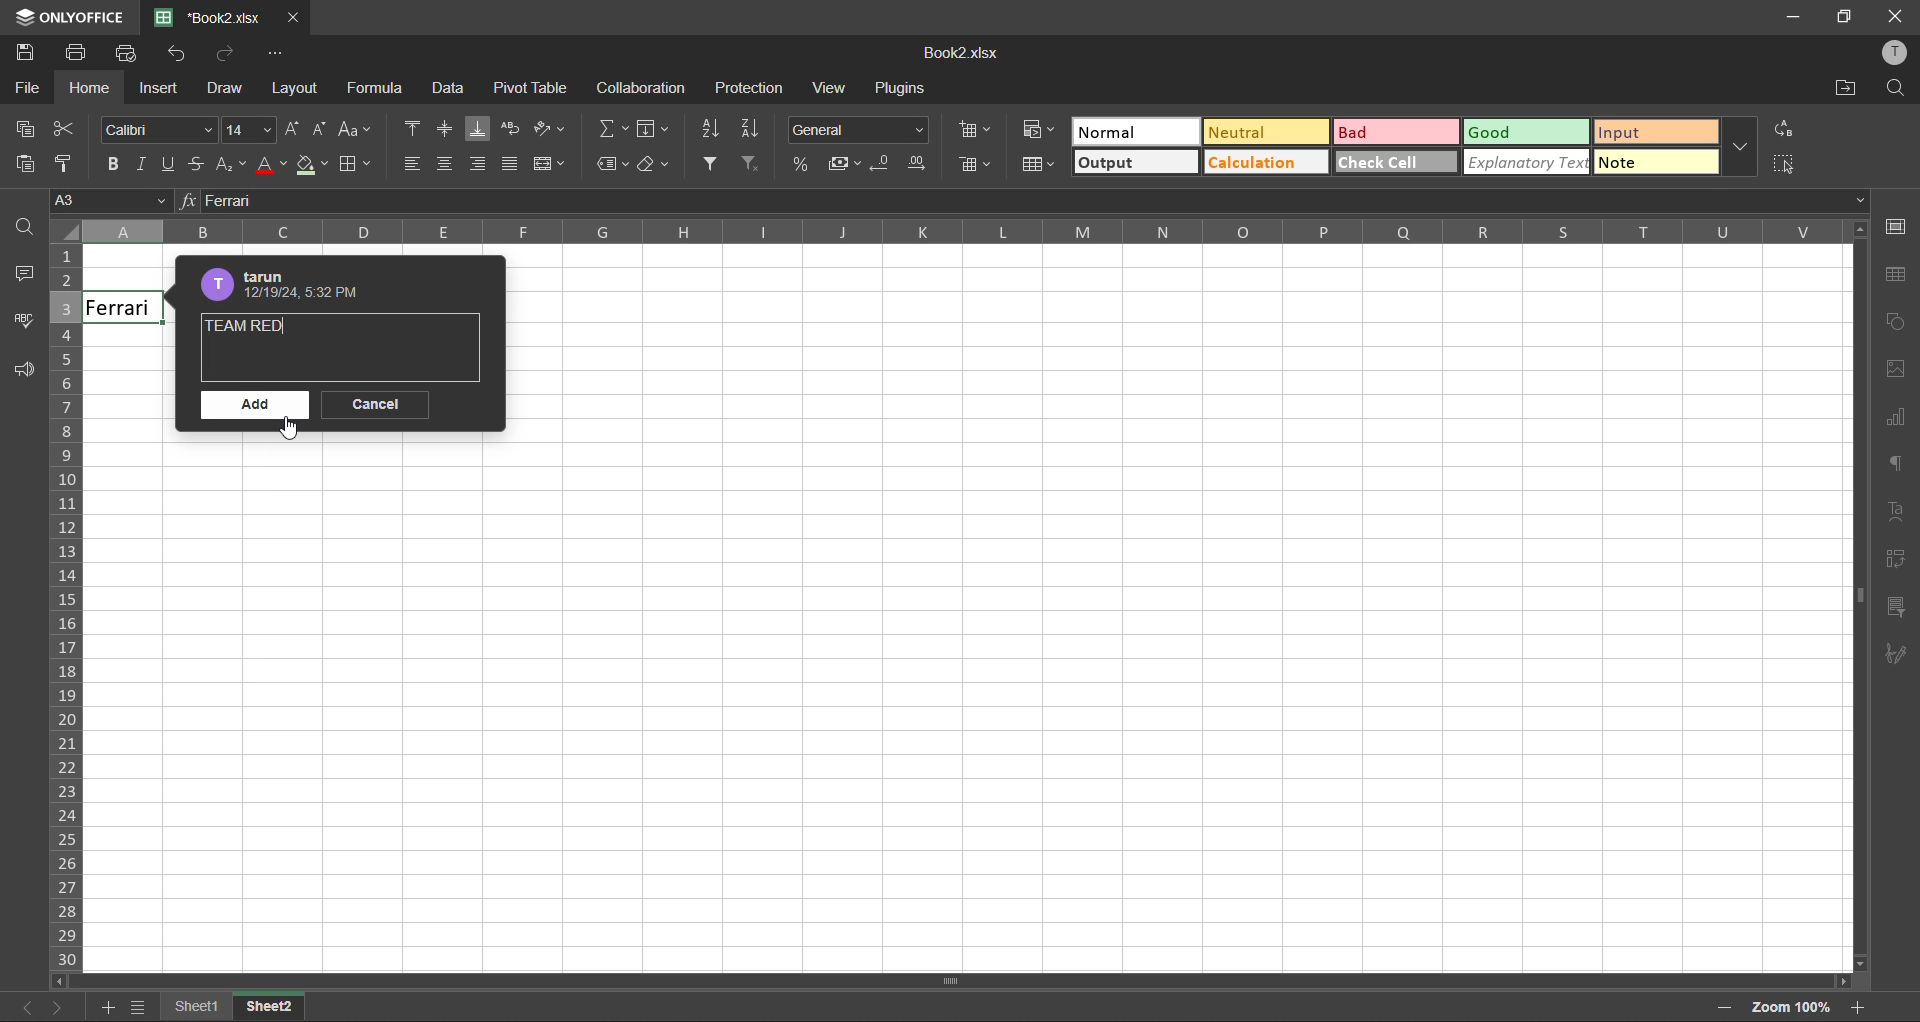 Image resolution: width=1920 pixels, height=1022 pixels. What do you see at coordinates (273, 1007) in the screenshot?
I see `sheet 2` at bounding box center [273, 1007].